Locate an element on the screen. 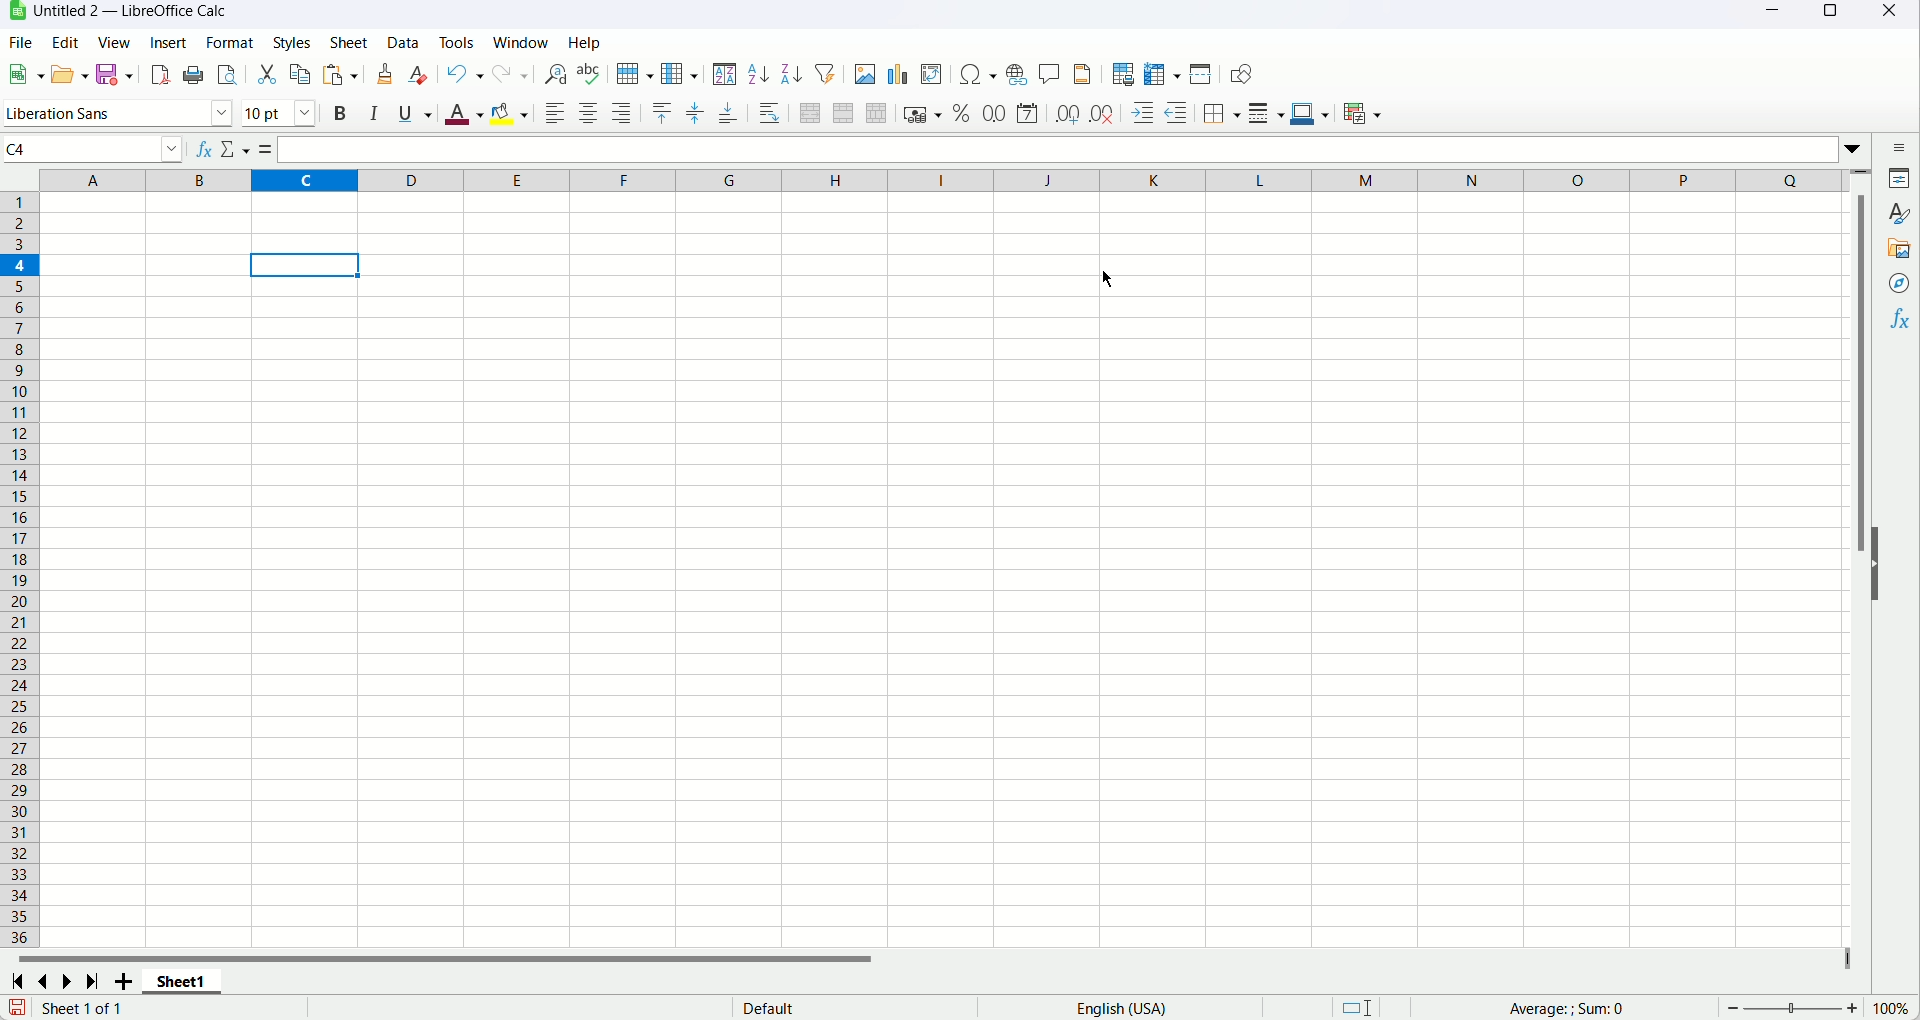 Image resolution: width=1920 pixels, height=1020 pixels. Insert hyperlink is located at coordinates (1018, 73).